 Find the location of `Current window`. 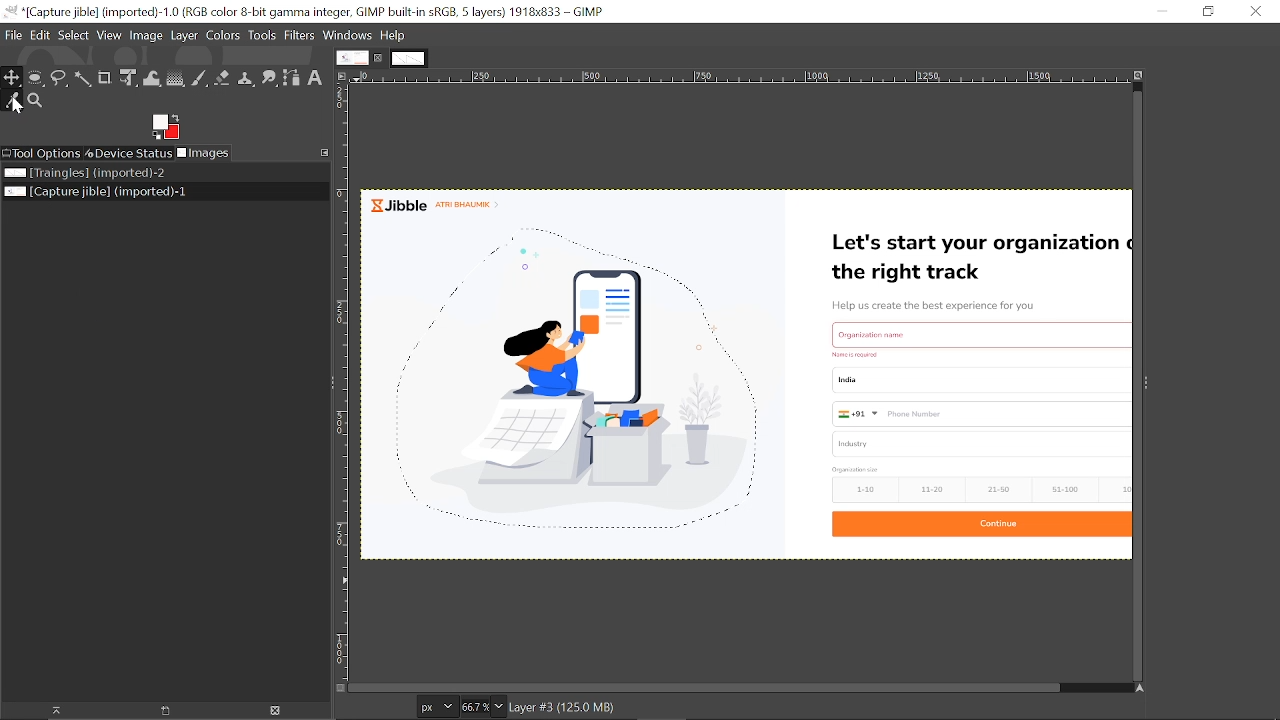

Current window is located at coordinates (305, 12).